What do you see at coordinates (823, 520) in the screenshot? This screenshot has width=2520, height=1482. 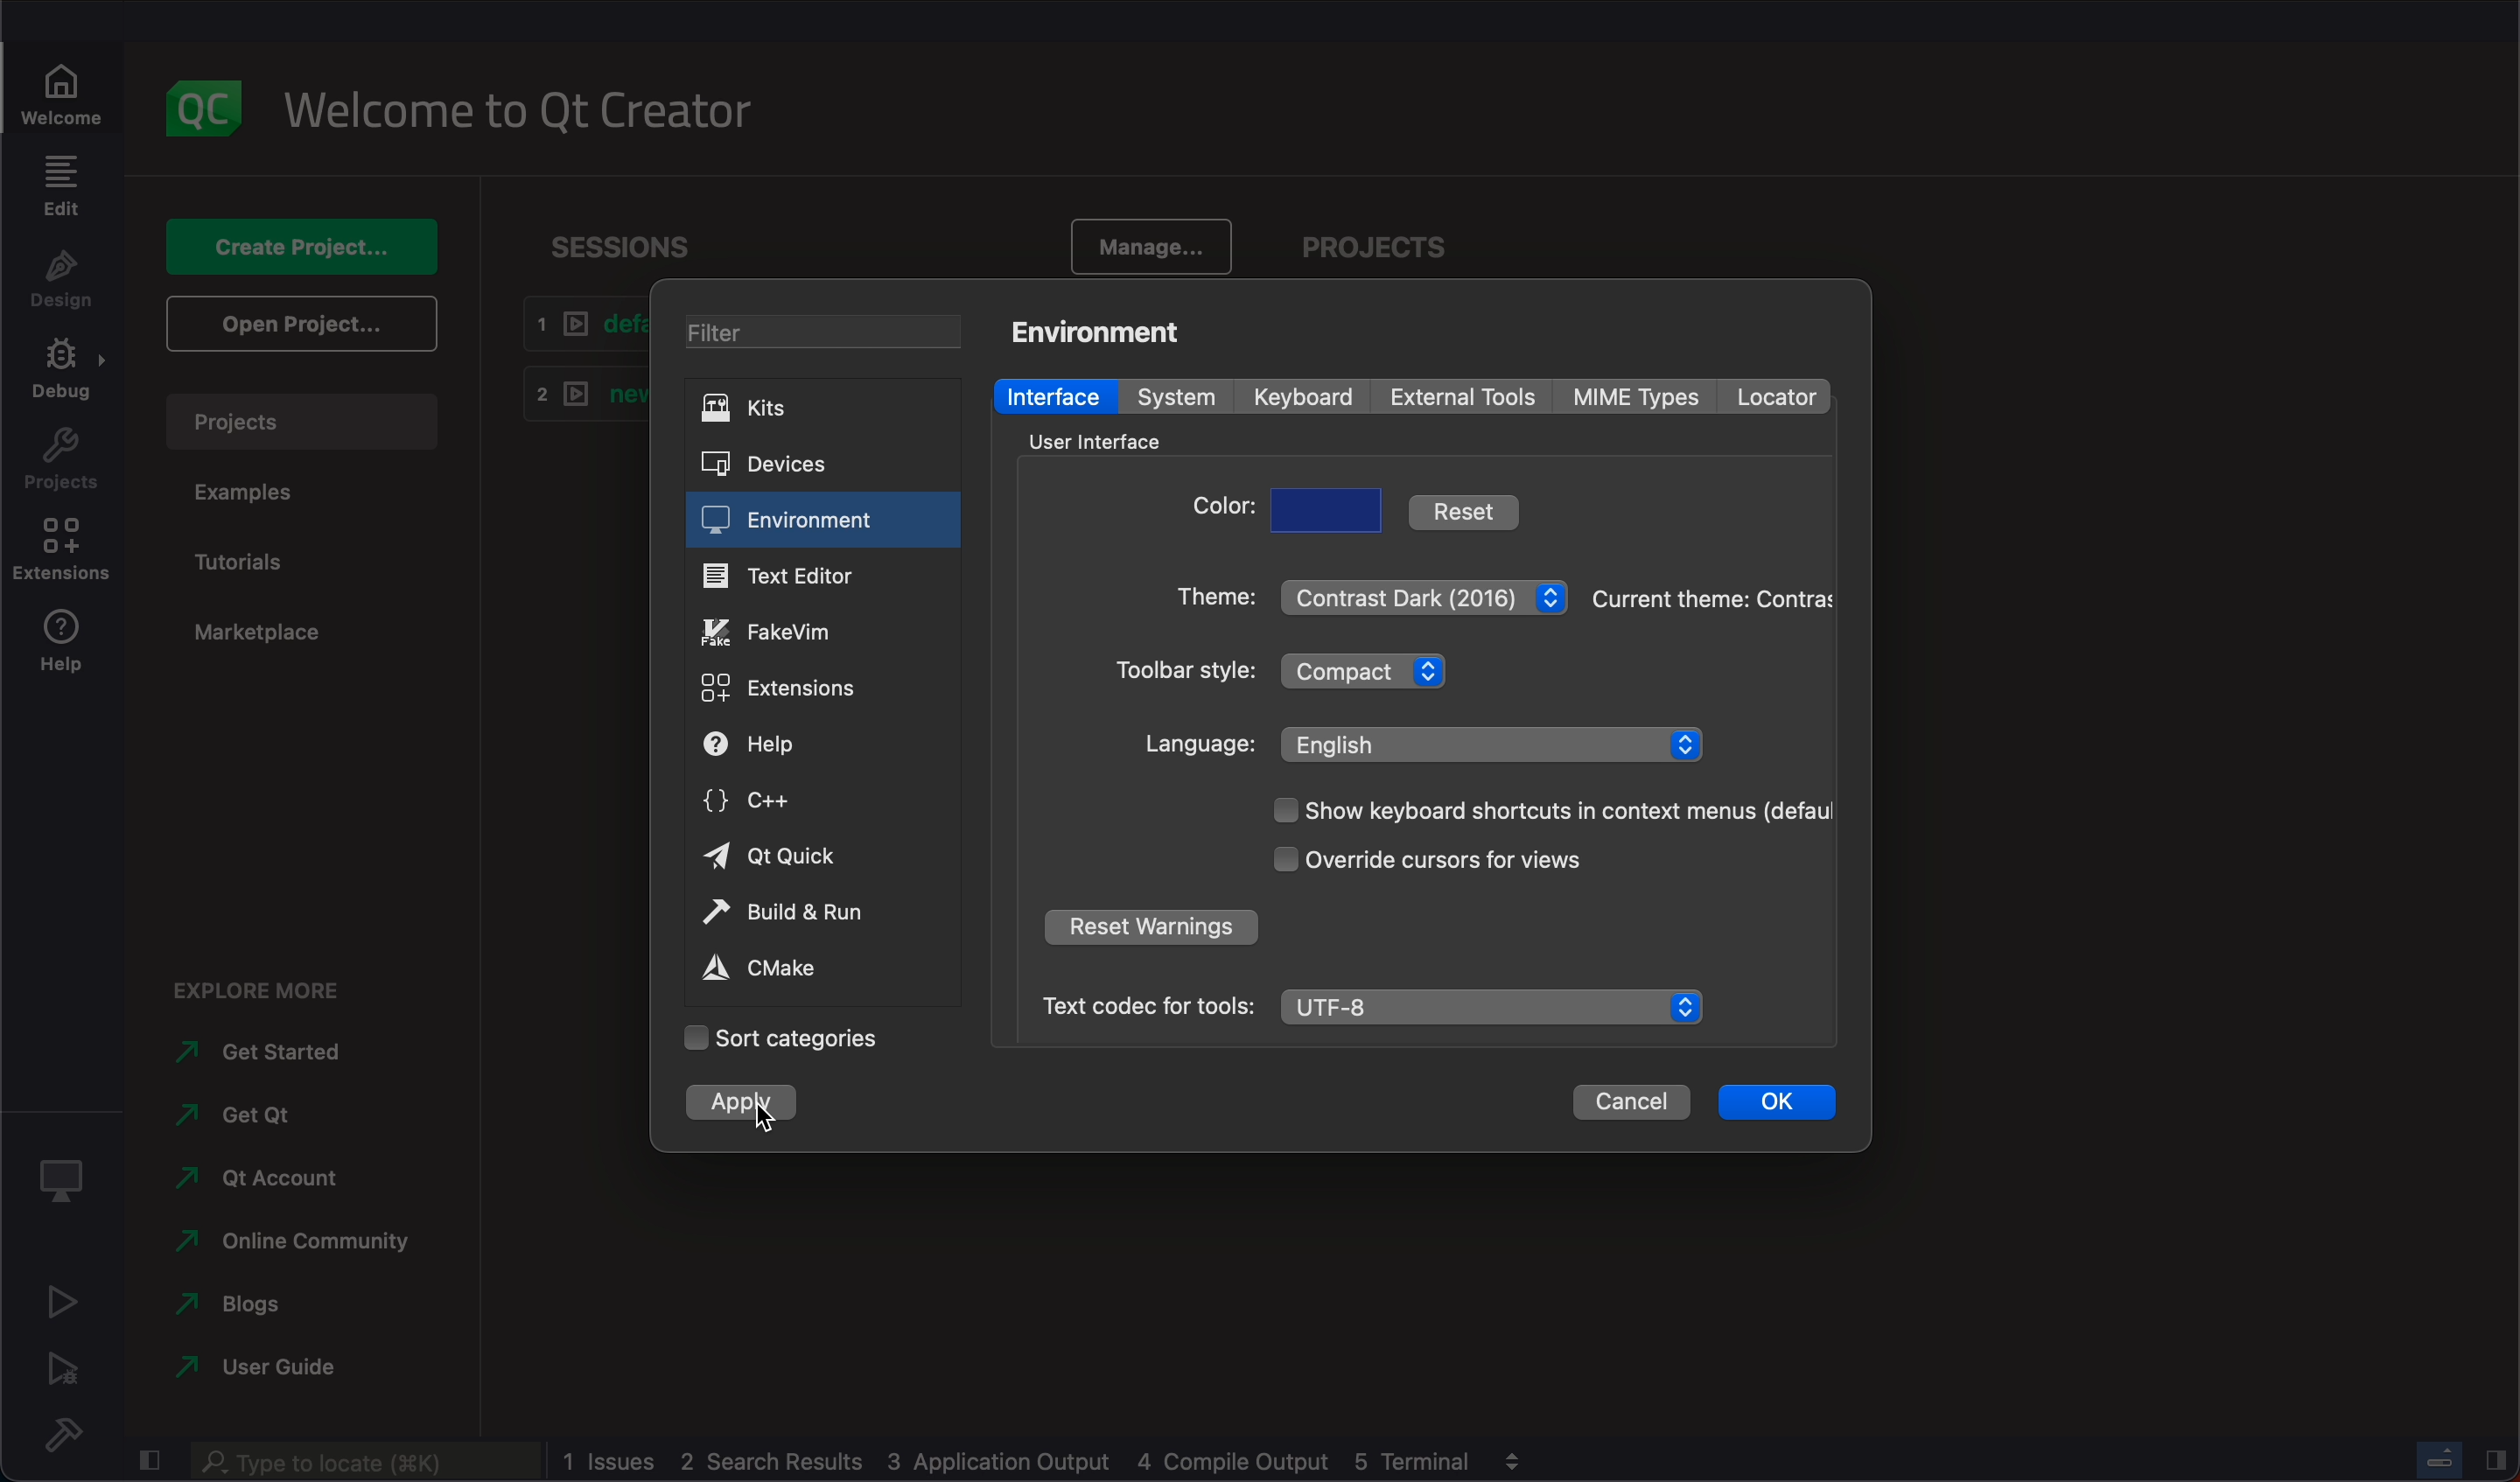 I see `environment` at bounding box center [823, 520].